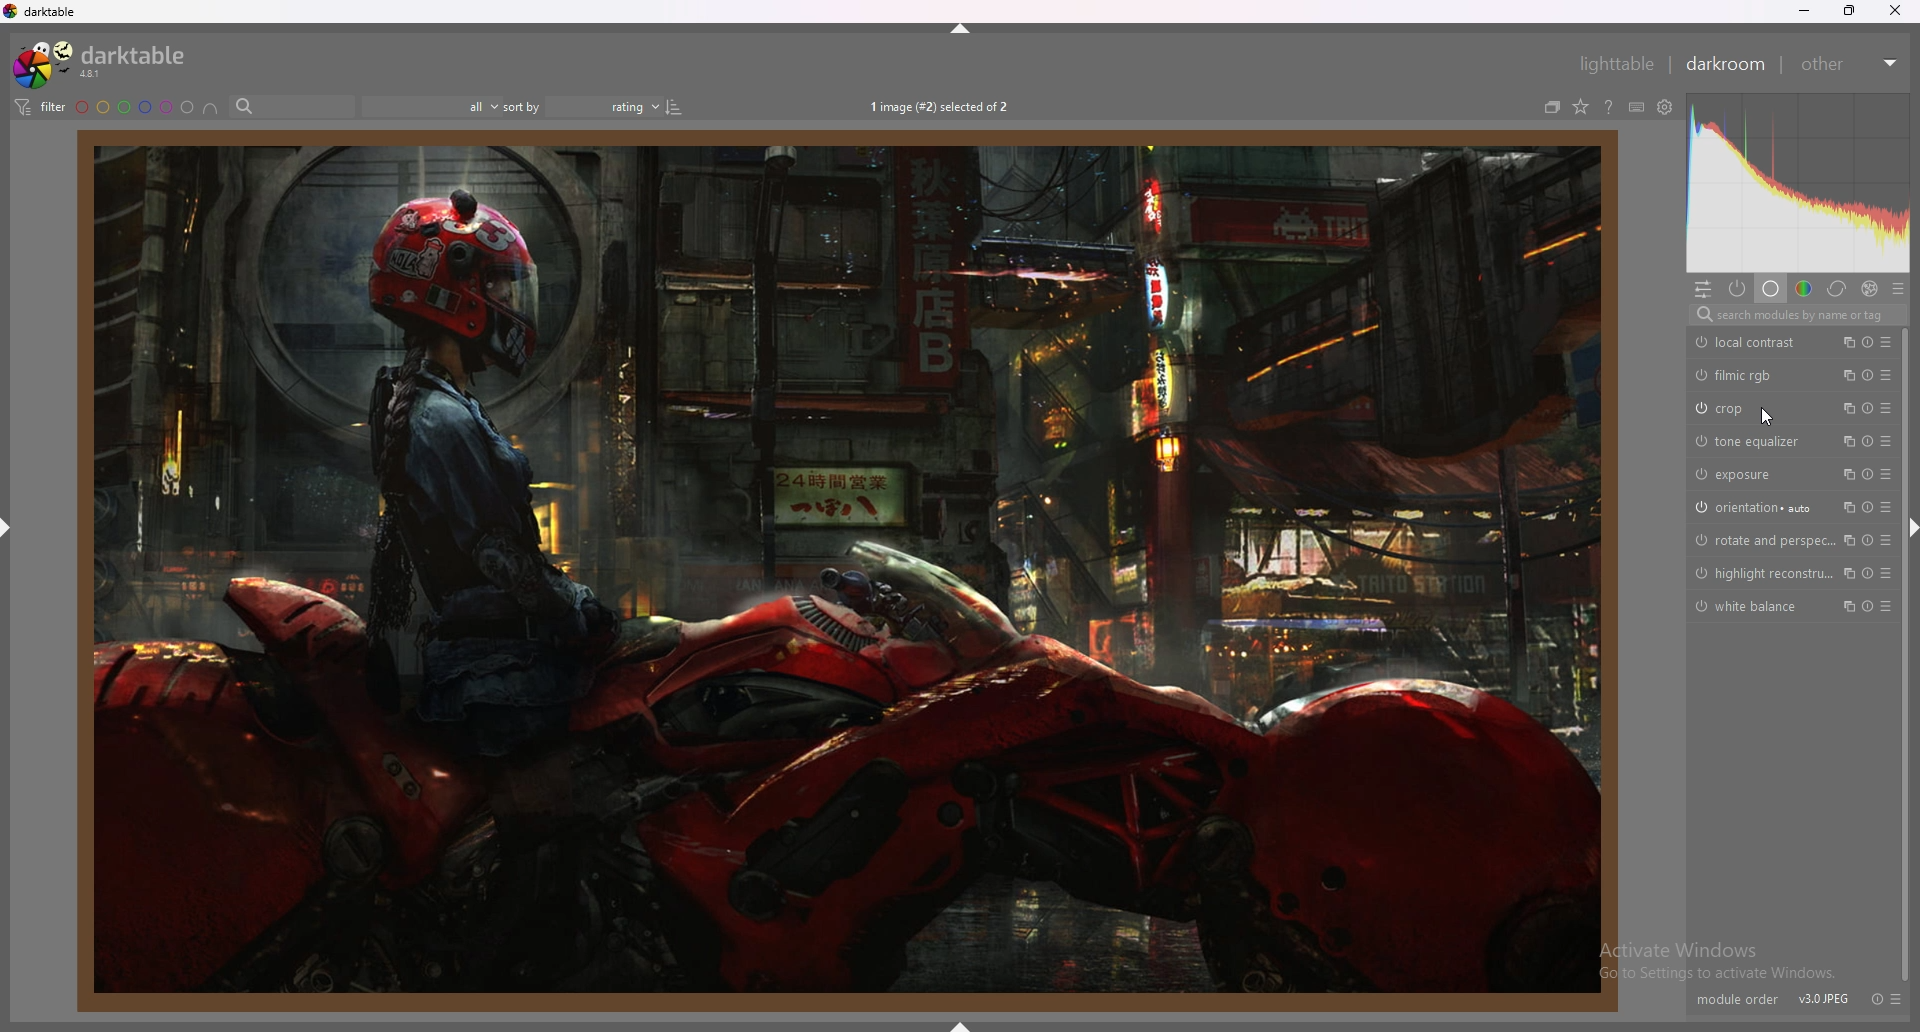 Image resolution: width=1920 pixels, height=1032 pixels. What do you see at coordinates (1871, 288) in the screenshot?
I see `effect` at bounding box center [1871, 288].